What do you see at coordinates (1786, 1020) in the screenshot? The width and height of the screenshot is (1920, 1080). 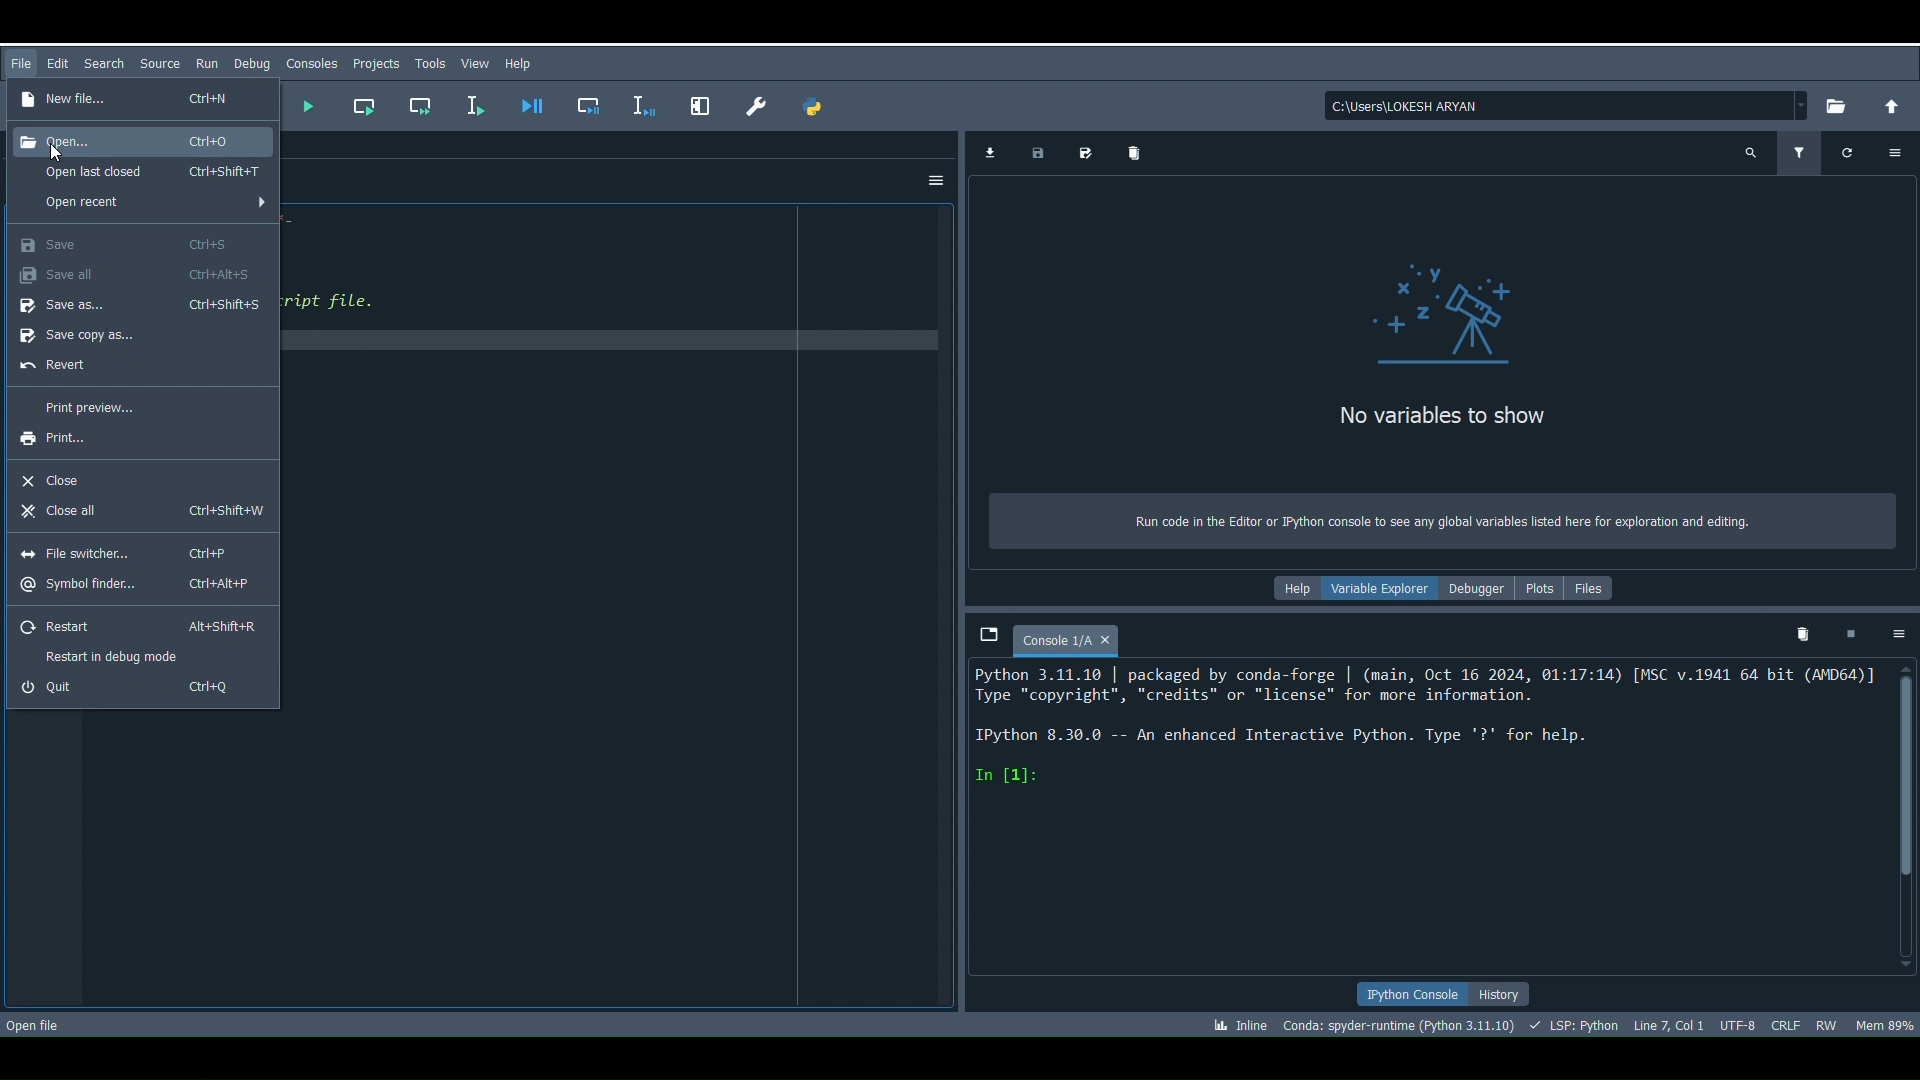 I see `File EOL Status` at bounding box center [1786, 1020].